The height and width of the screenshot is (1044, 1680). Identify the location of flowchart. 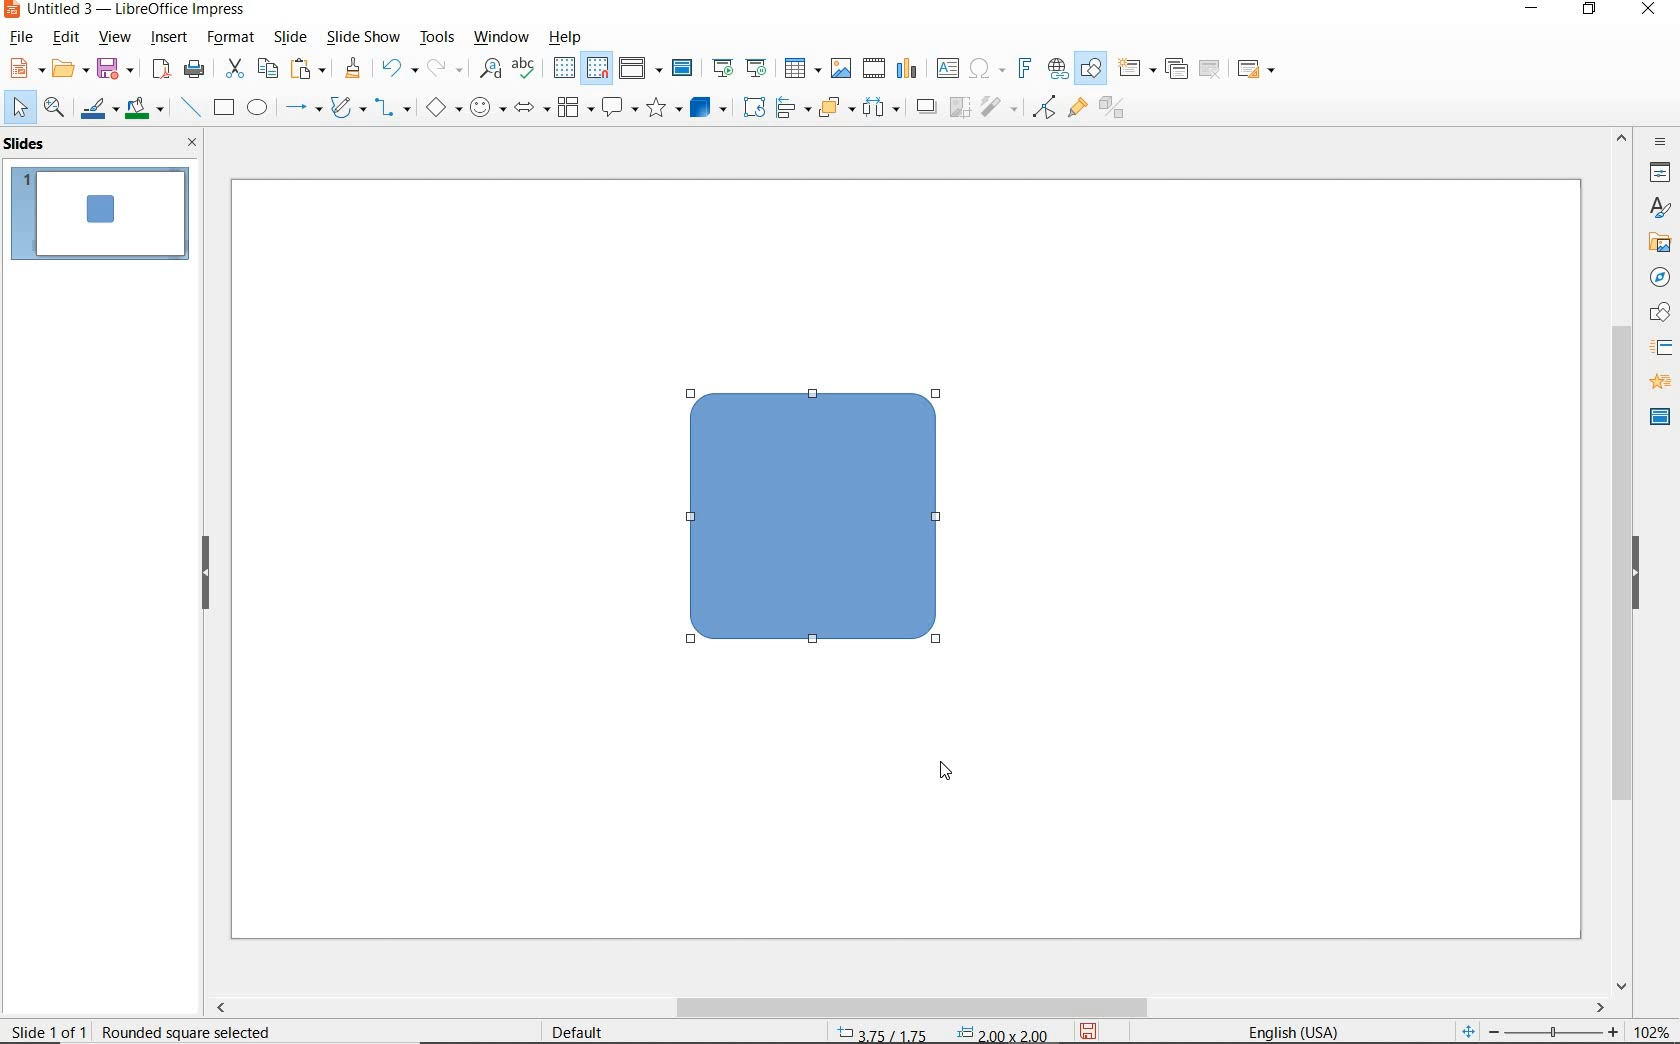
(577, 108).